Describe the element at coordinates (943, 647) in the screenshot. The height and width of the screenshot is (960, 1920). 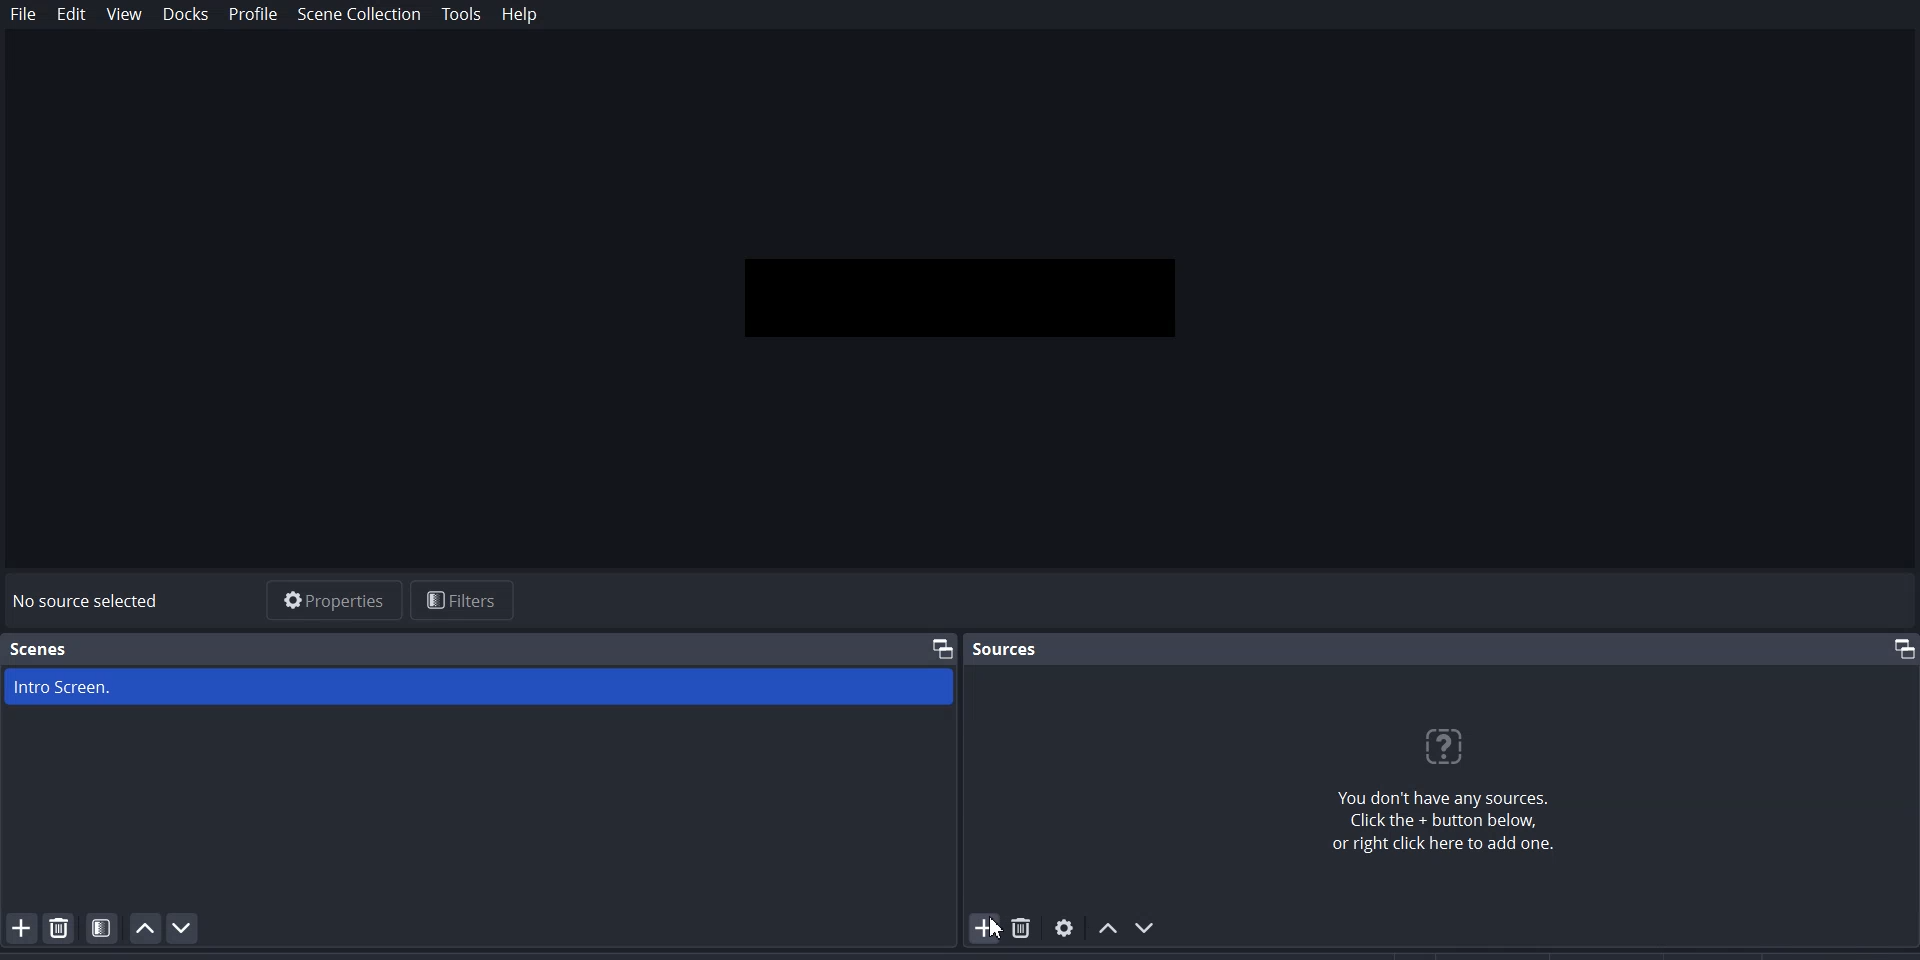
I see `Maximize` at that location.